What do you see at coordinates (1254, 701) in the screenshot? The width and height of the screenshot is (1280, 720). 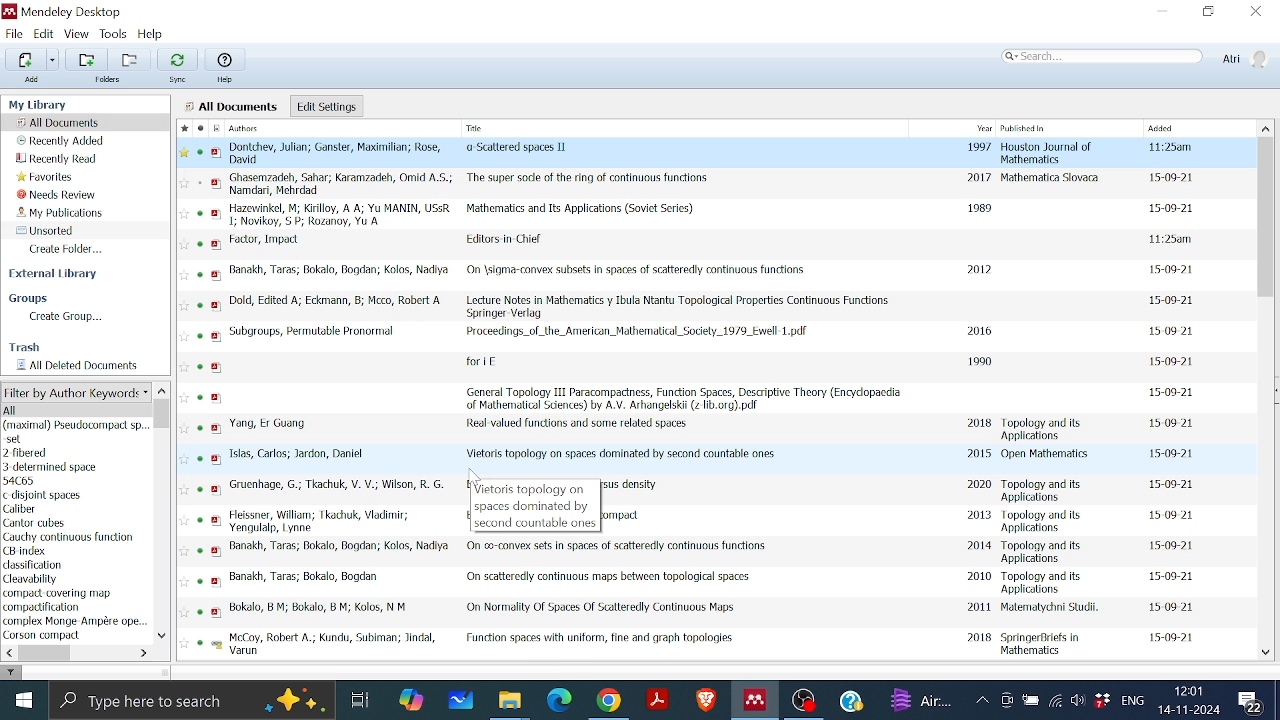 I see `Notifications` at bounding box center [1254, 701].